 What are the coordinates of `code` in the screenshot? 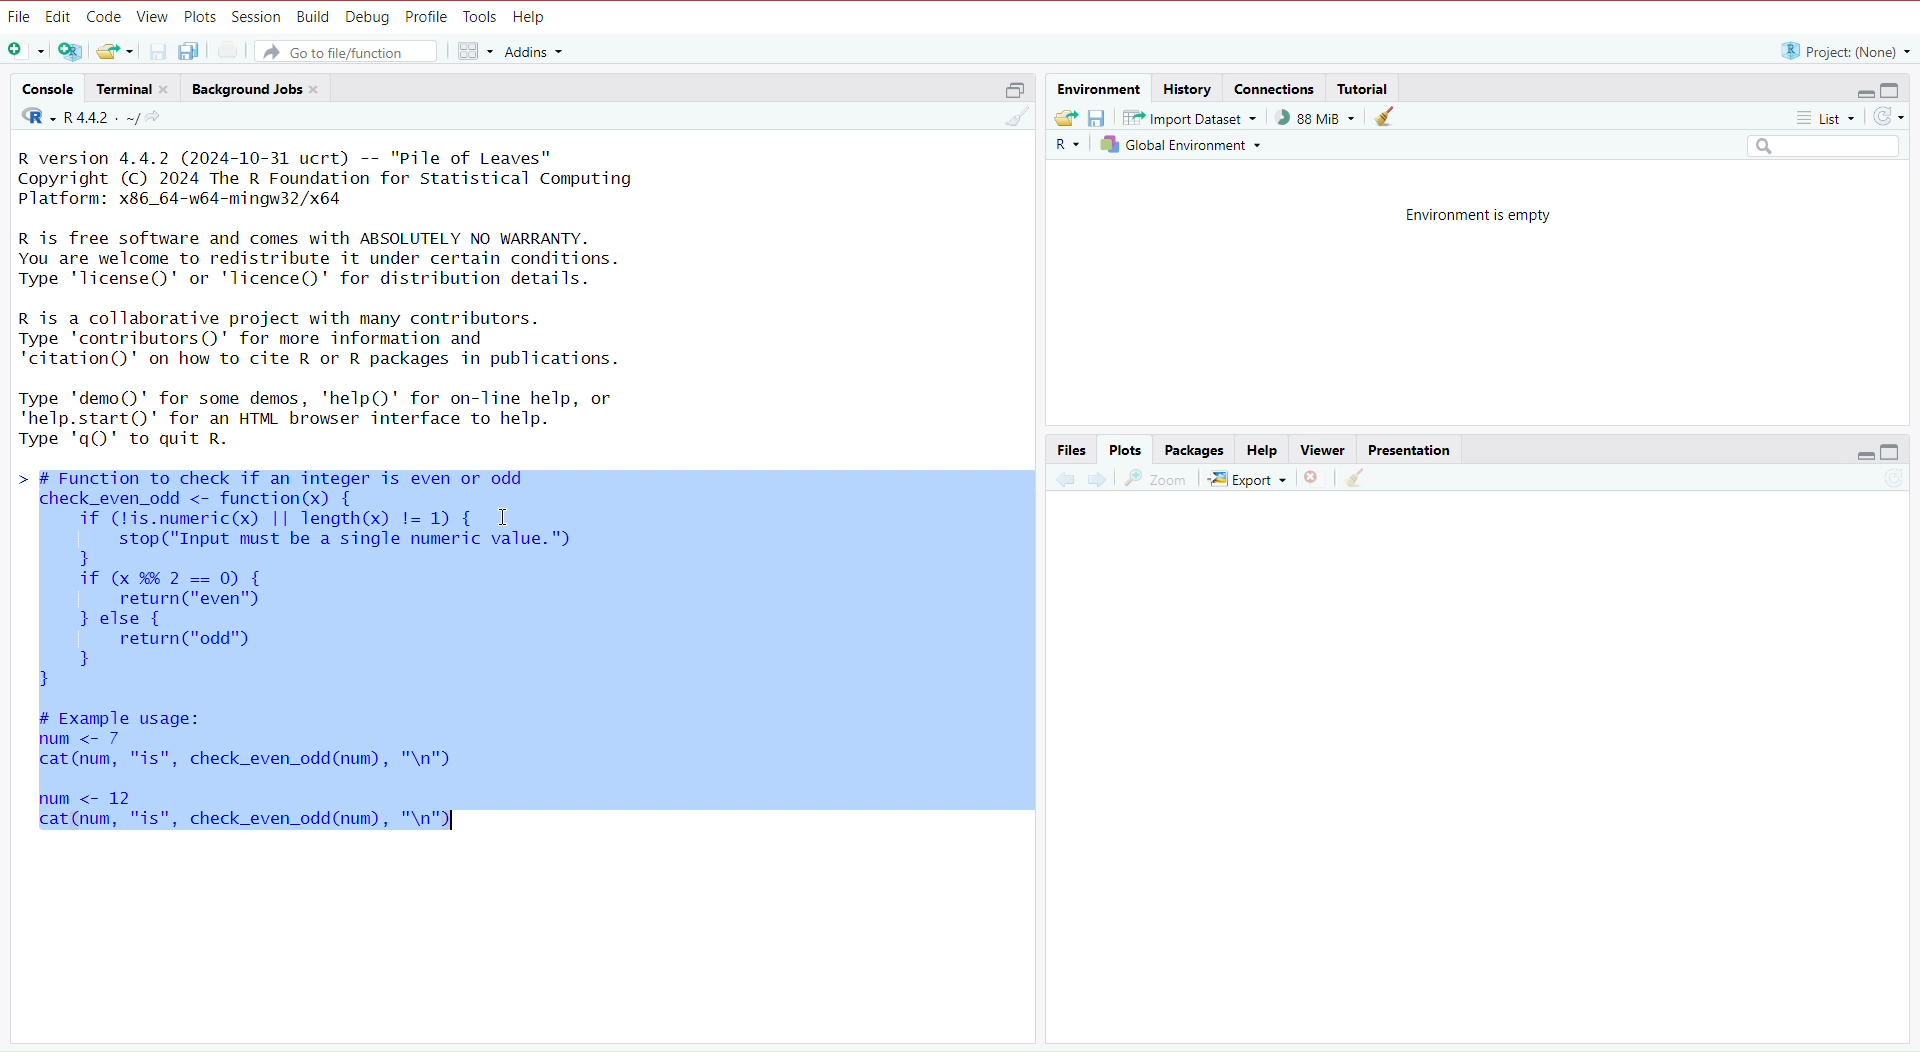 It's located at (104, 17).